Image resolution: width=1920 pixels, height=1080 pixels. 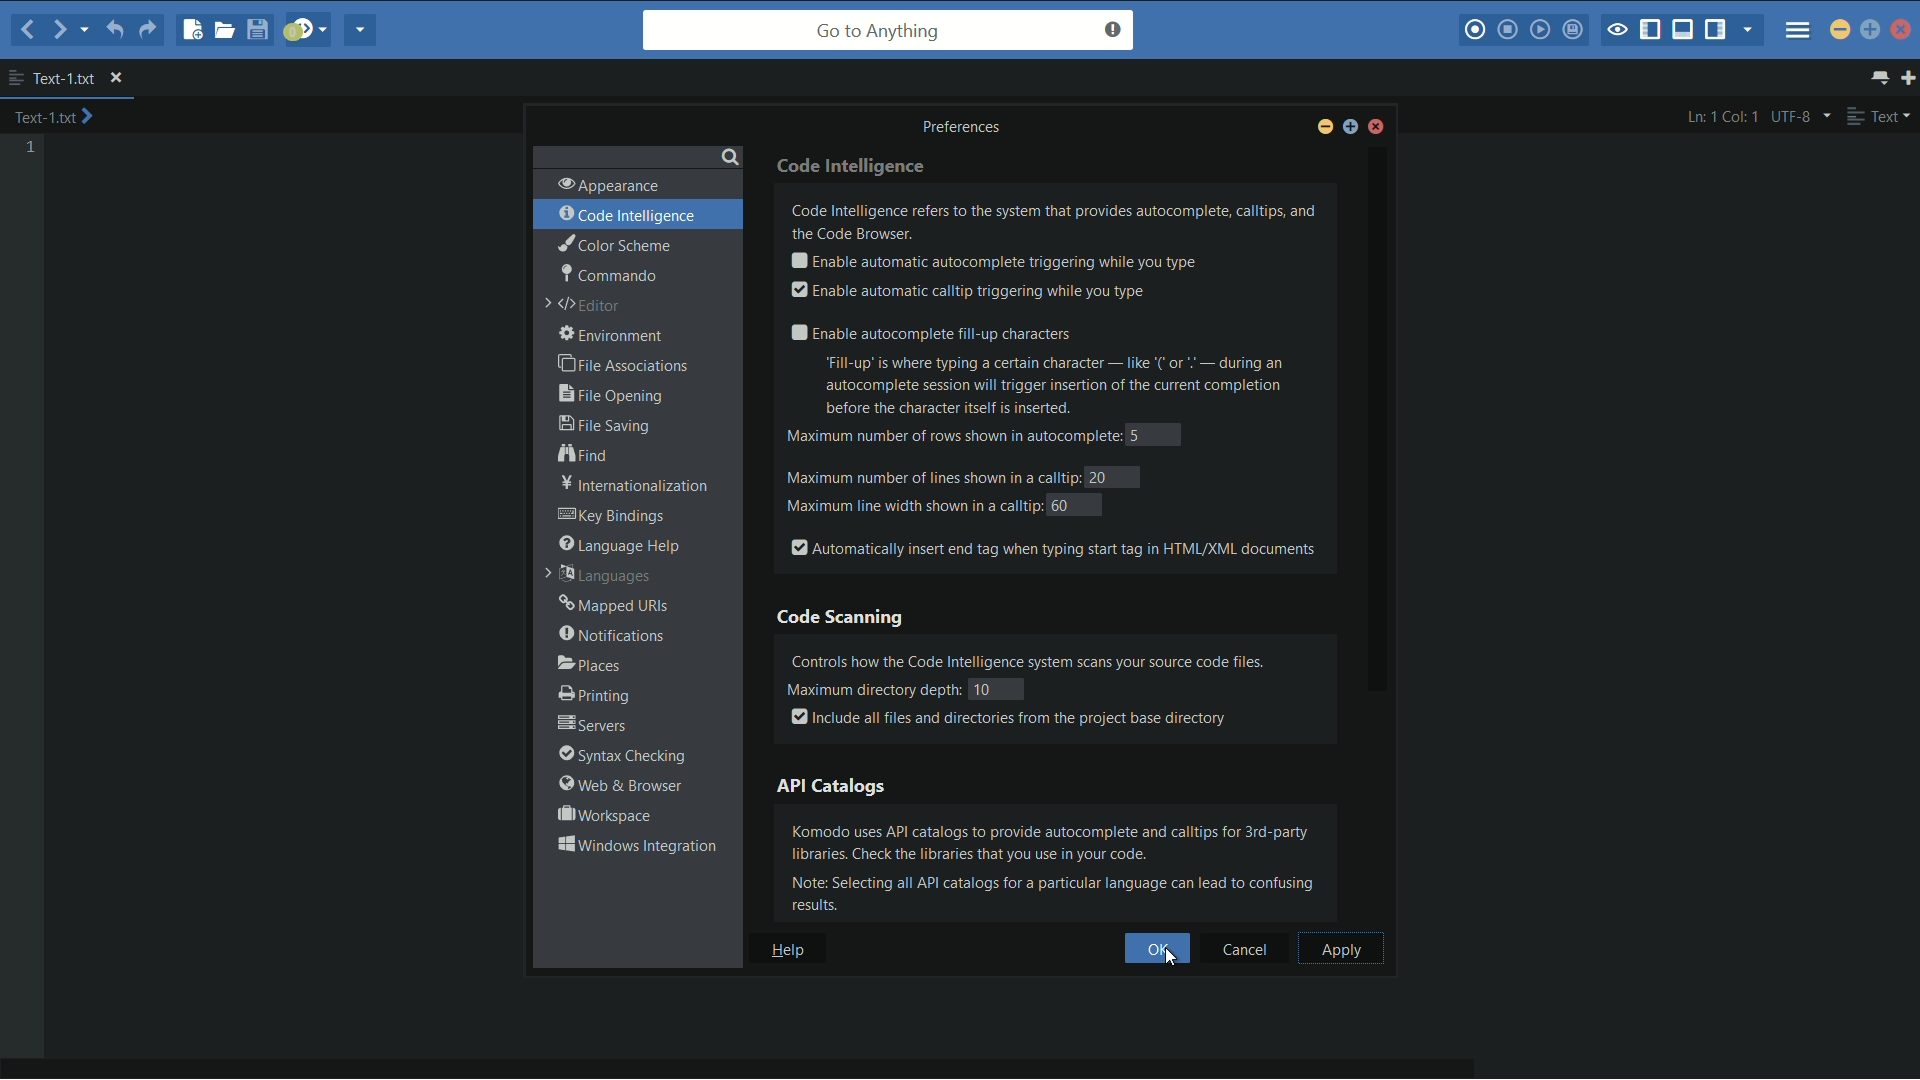 I want to click on save macro to toolbox, so click(x=1571, y=29).